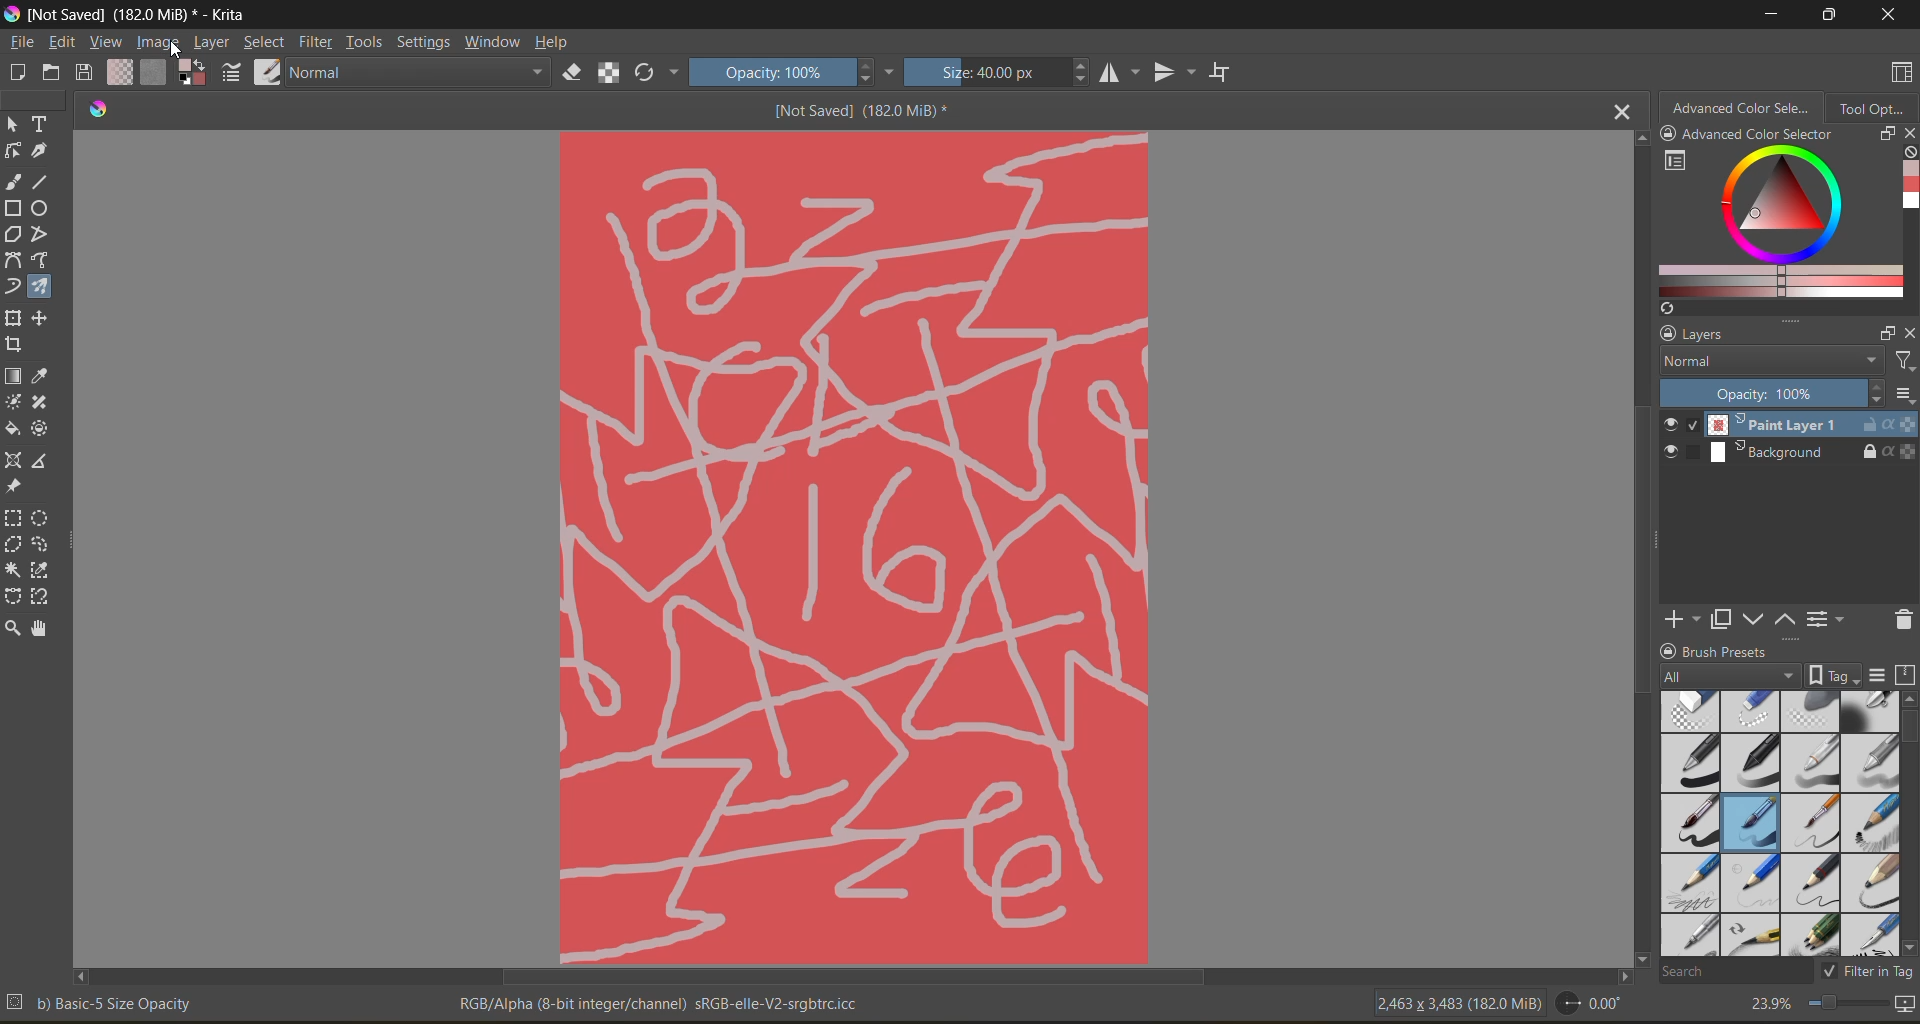 Image resolution: width=1920 pixels, height=1024 pixels. I want to click on Cursor, so click(184, 50).